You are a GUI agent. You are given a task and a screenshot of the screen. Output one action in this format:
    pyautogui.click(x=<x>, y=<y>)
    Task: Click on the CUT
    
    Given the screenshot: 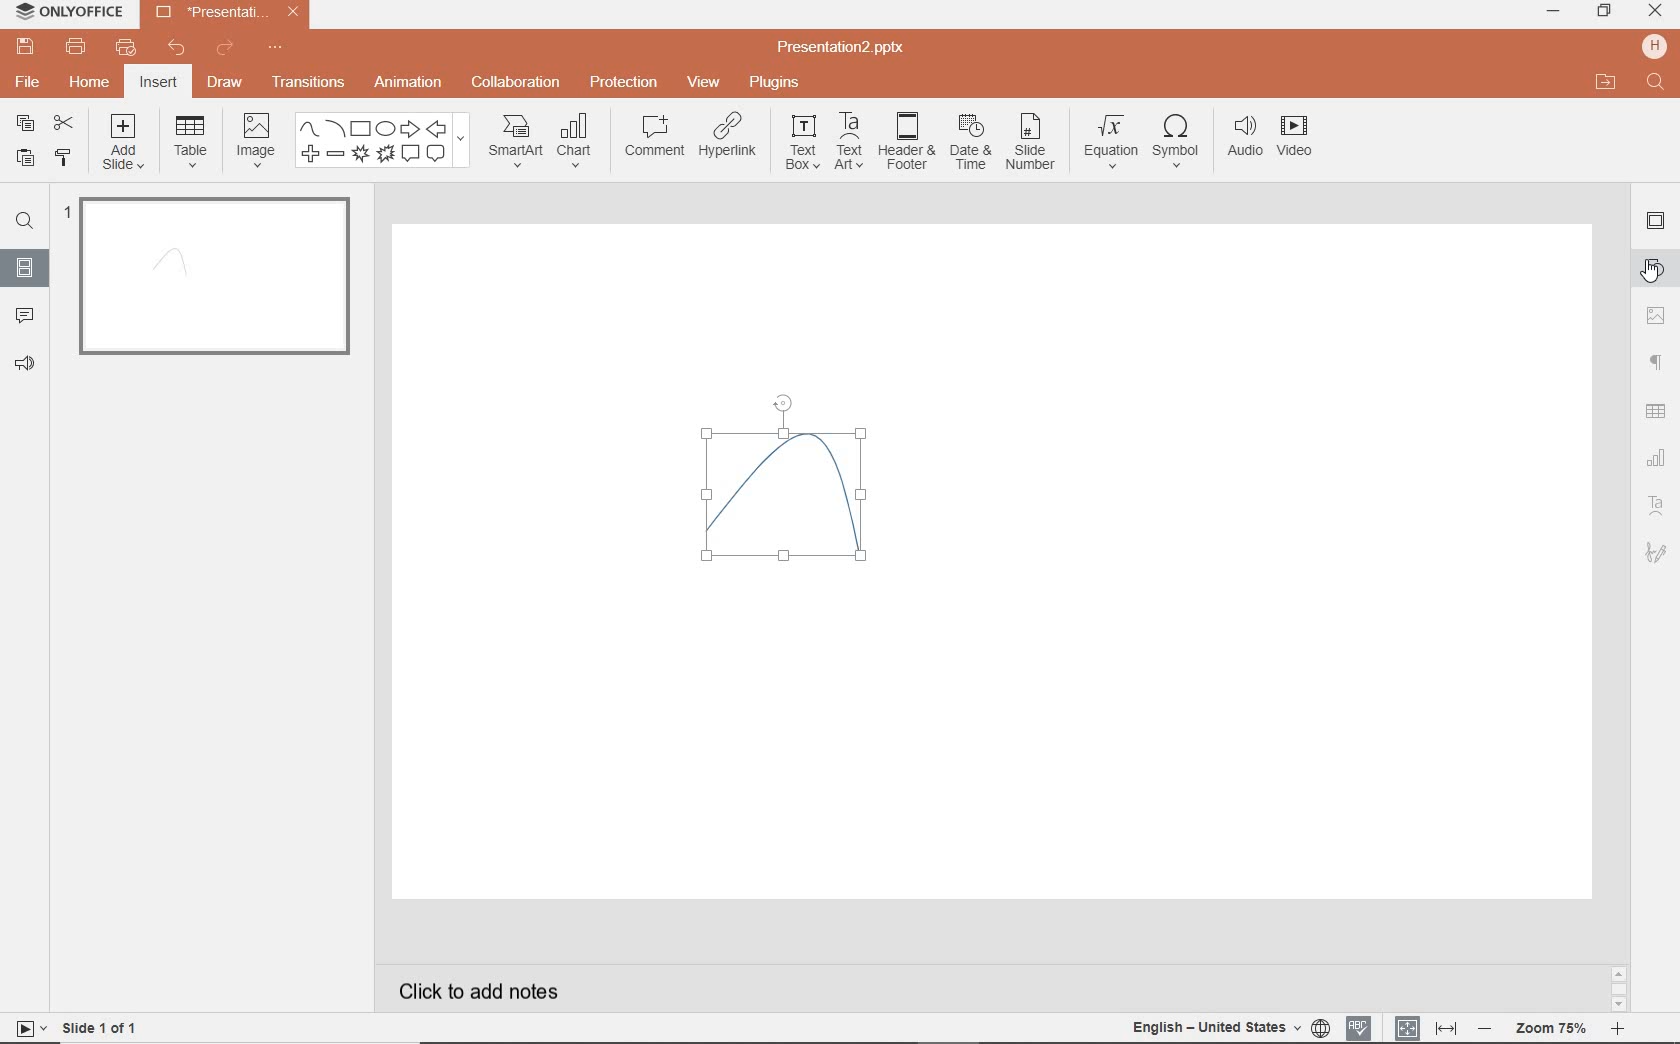 What is the action you would take?
    pyautogui.click(x=63, y=123)
    